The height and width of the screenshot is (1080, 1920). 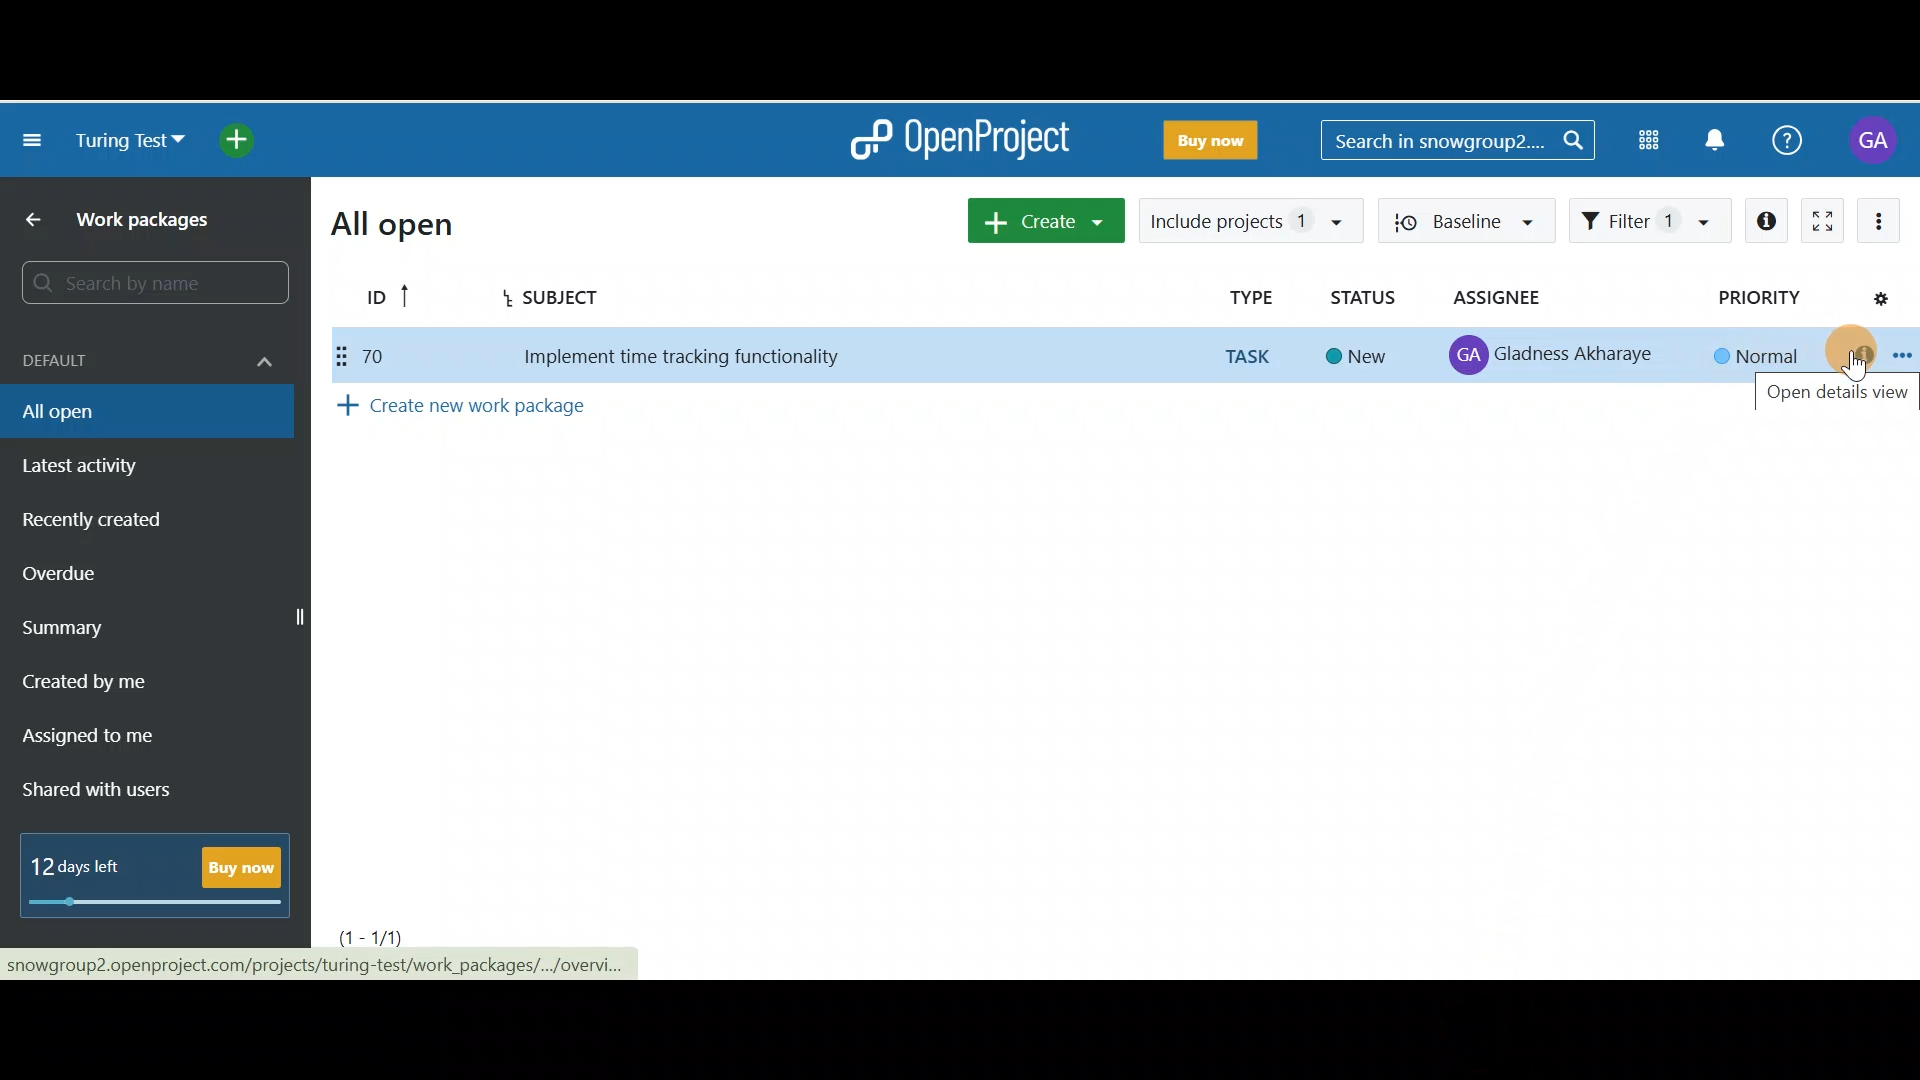 What do you see at coordinates (1548, 356) in the screenshot?
I see `Gladness Akharaye` at bounding box center [1548, 356].